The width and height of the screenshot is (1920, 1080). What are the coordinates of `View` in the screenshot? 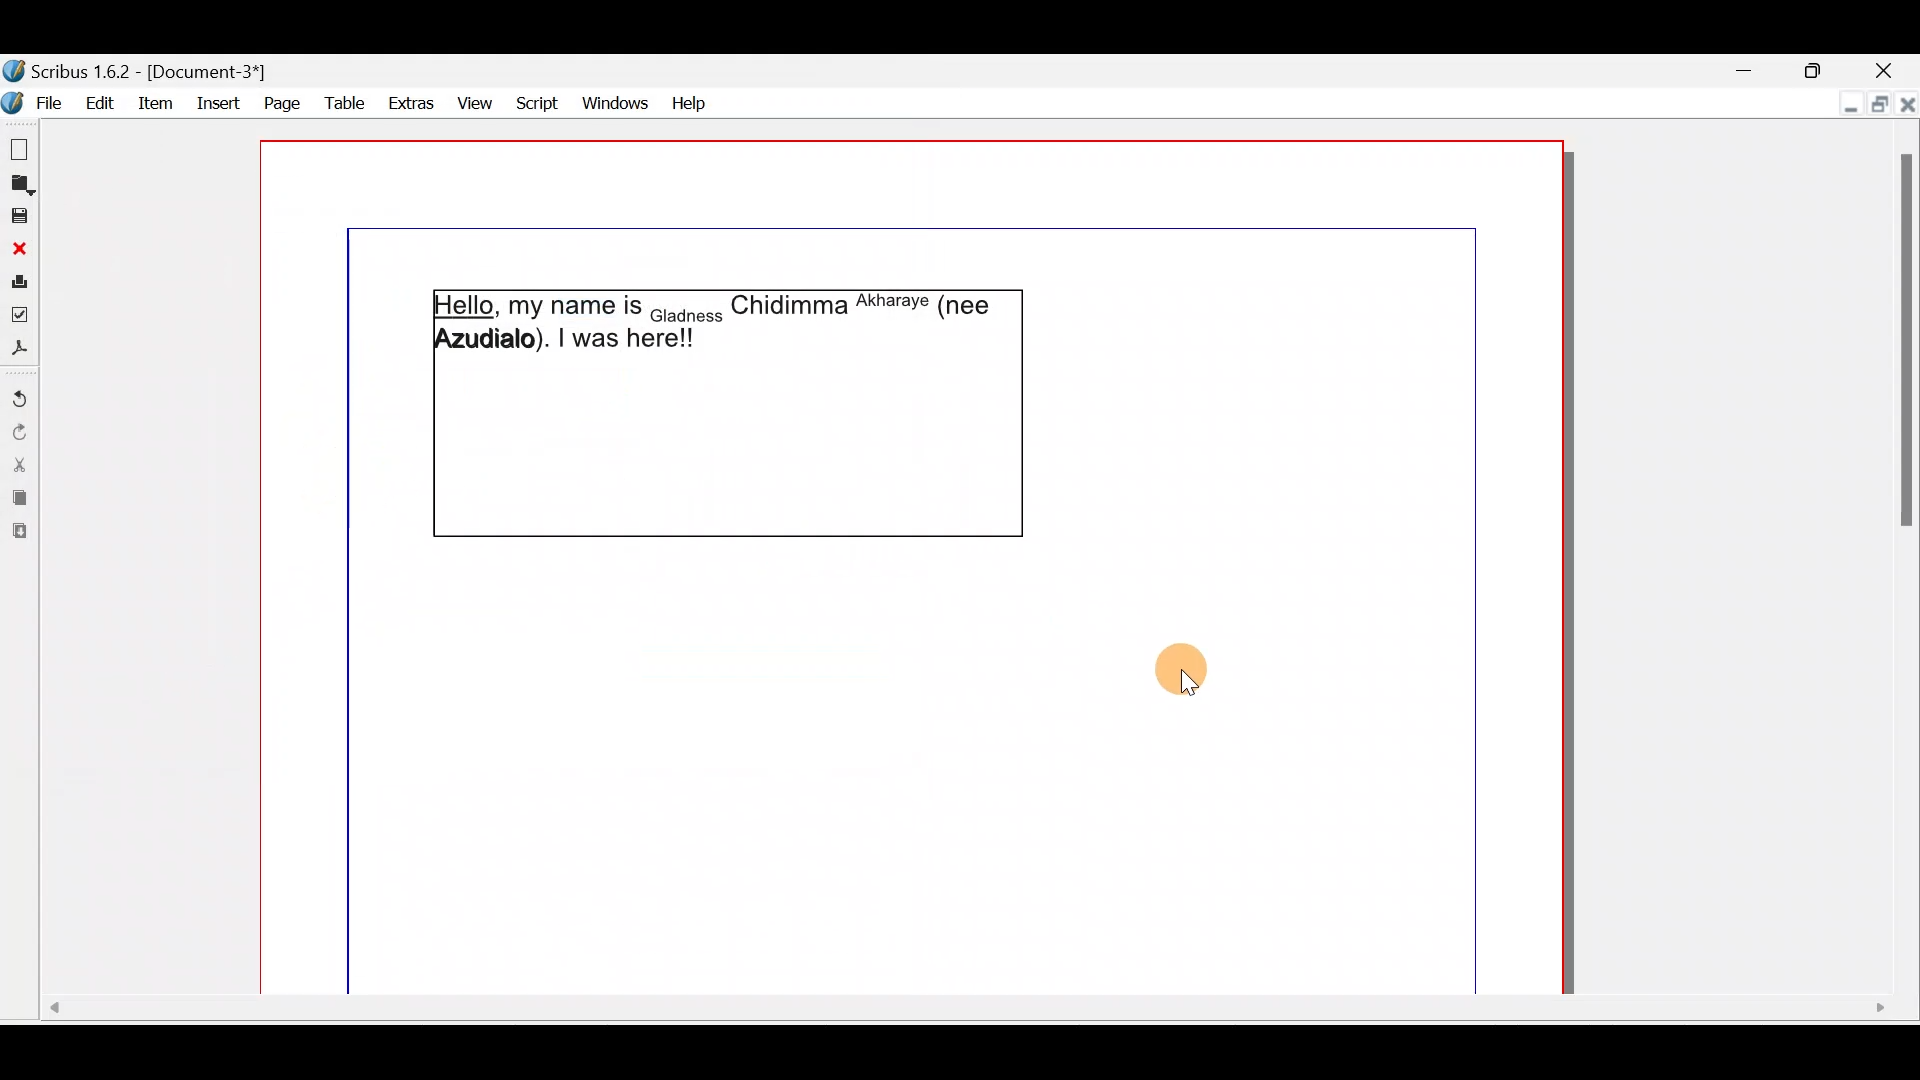 It's located at (474, 103).